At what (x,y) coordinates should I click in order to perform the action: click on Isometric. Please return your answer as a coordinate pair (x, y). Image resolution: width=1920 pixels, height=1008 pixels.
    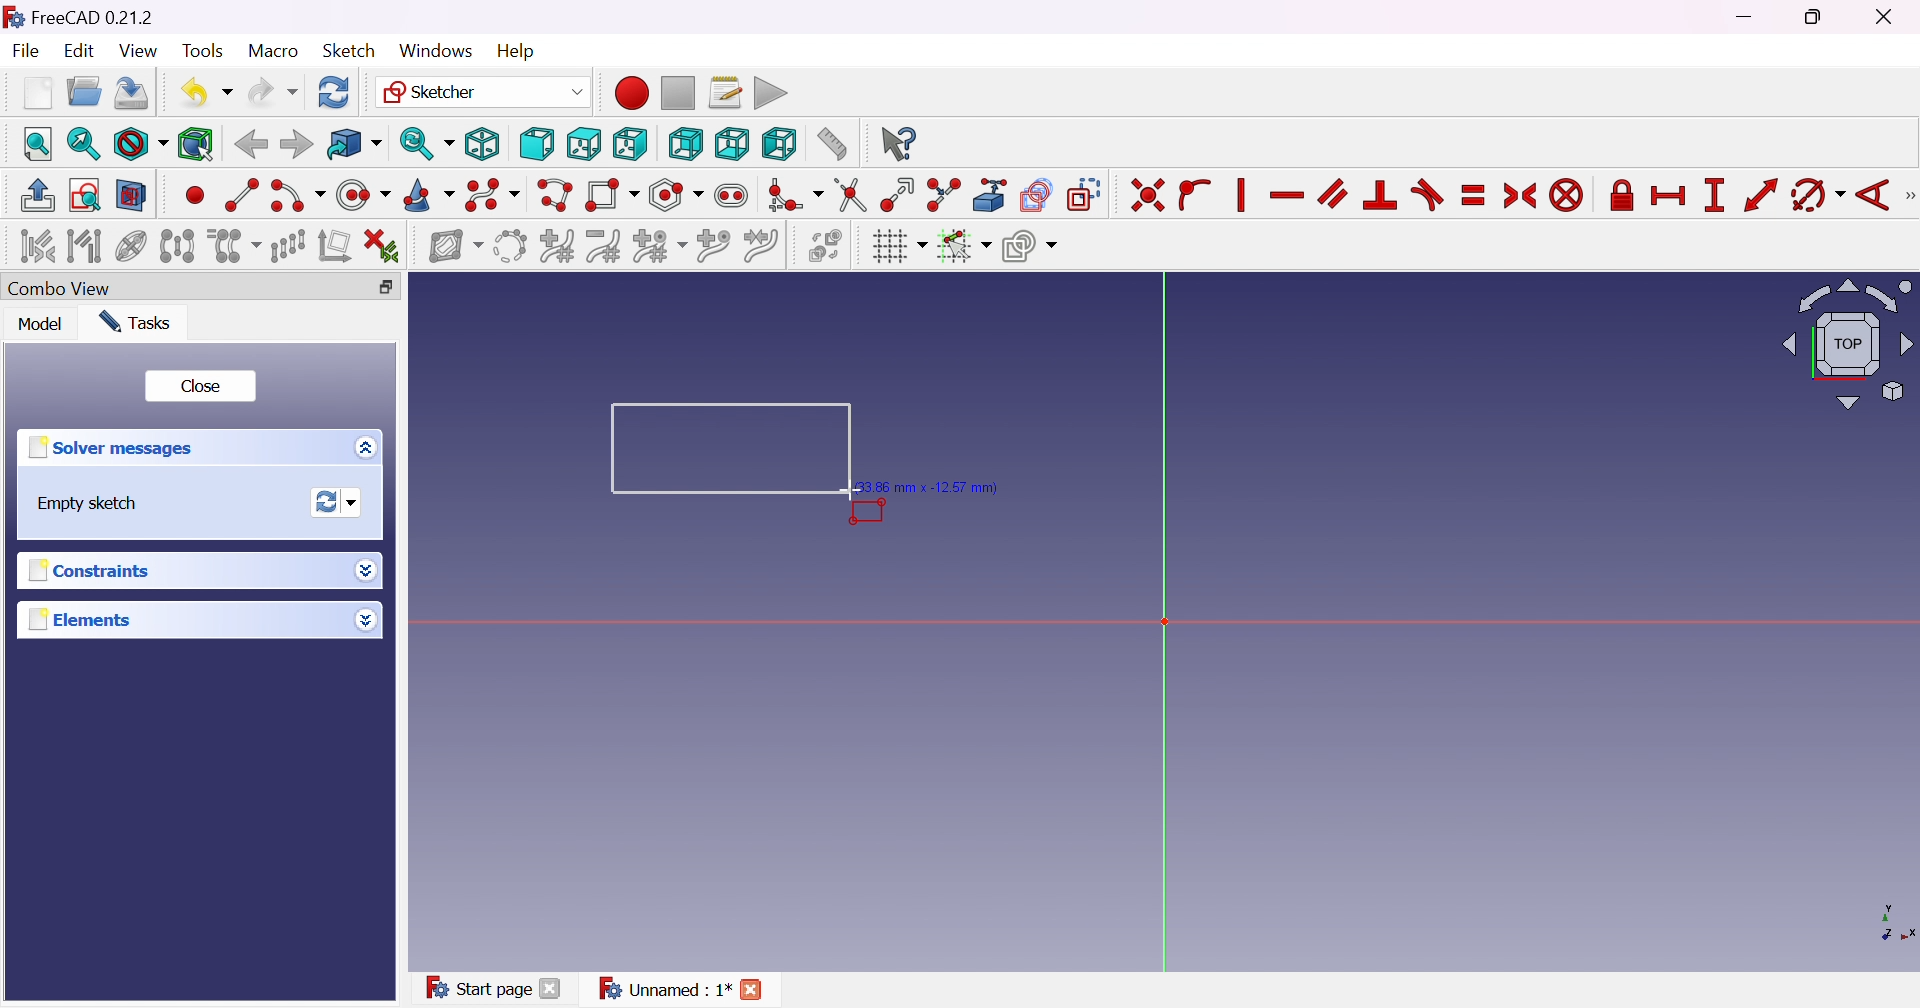
    Looking at the image, I should click on (483, 144).